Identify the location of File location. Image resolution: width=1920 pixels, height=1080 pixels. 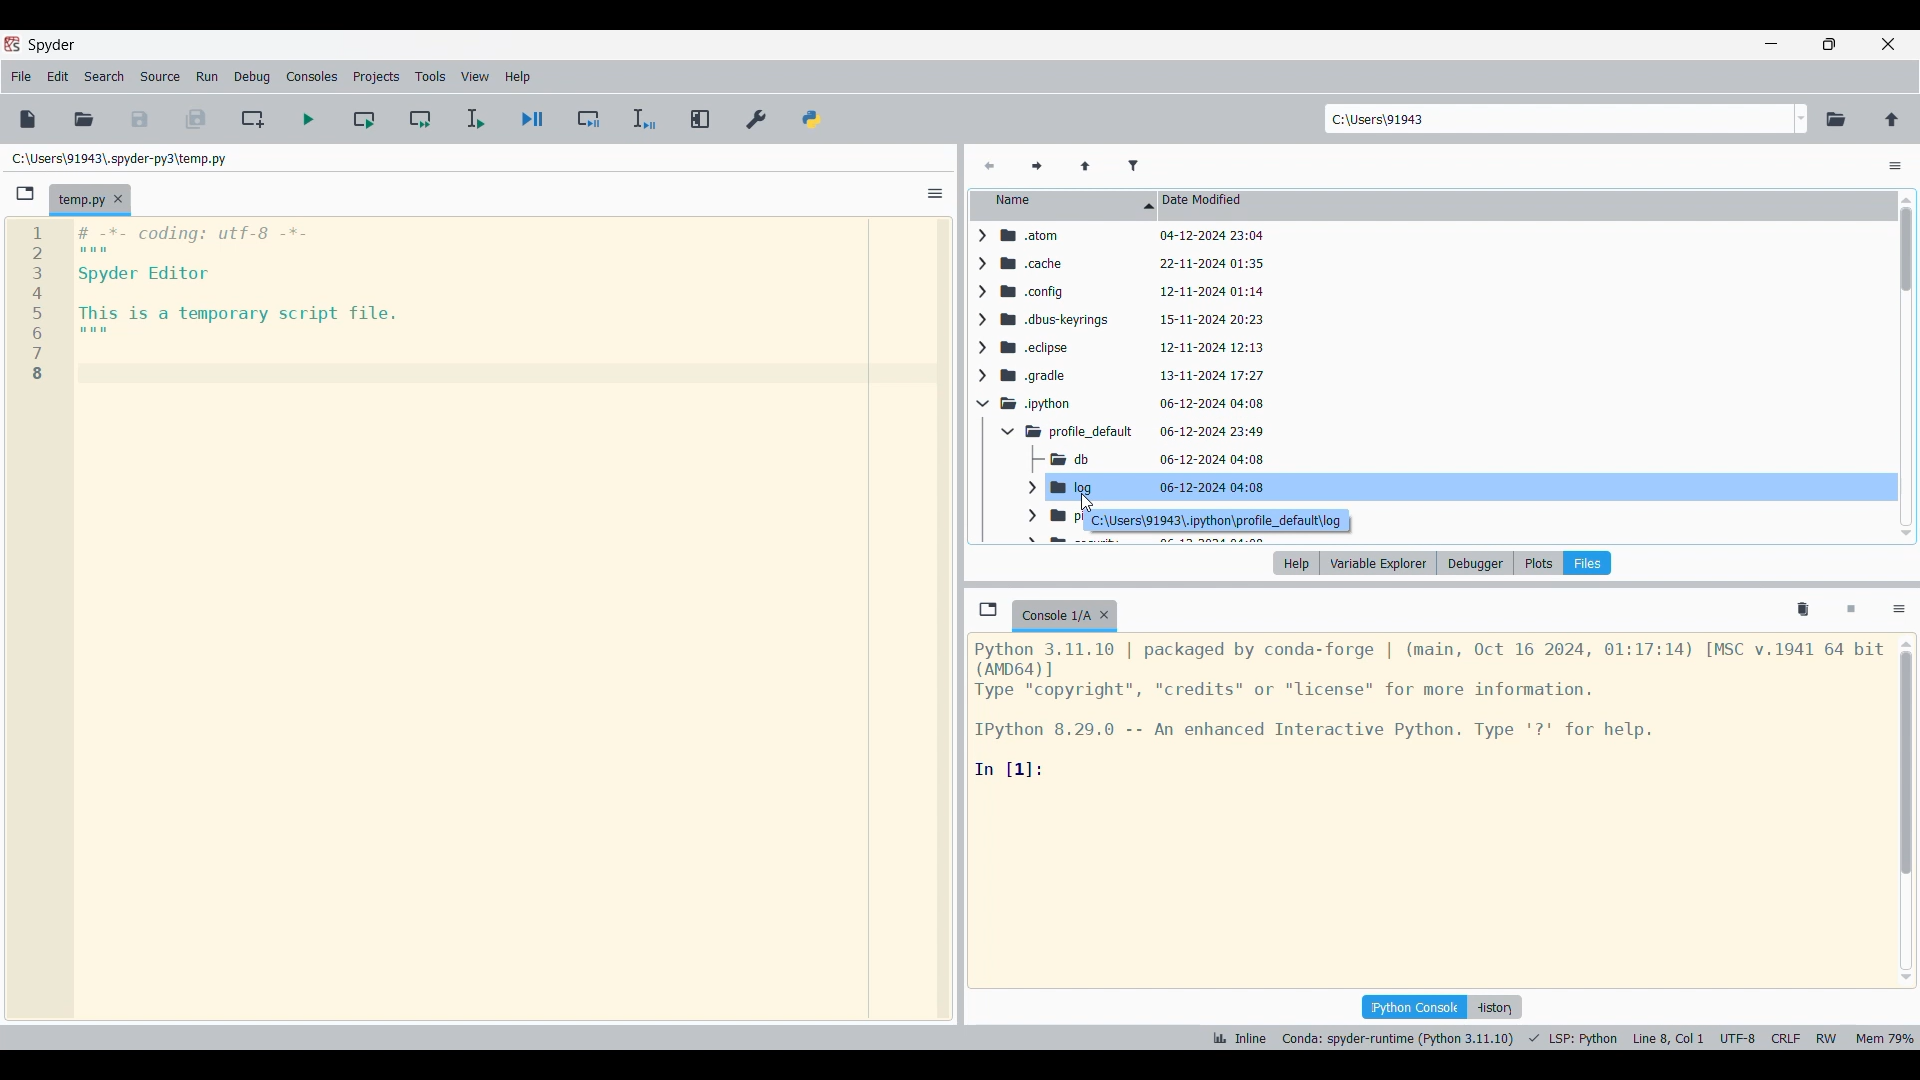
(120, 159).